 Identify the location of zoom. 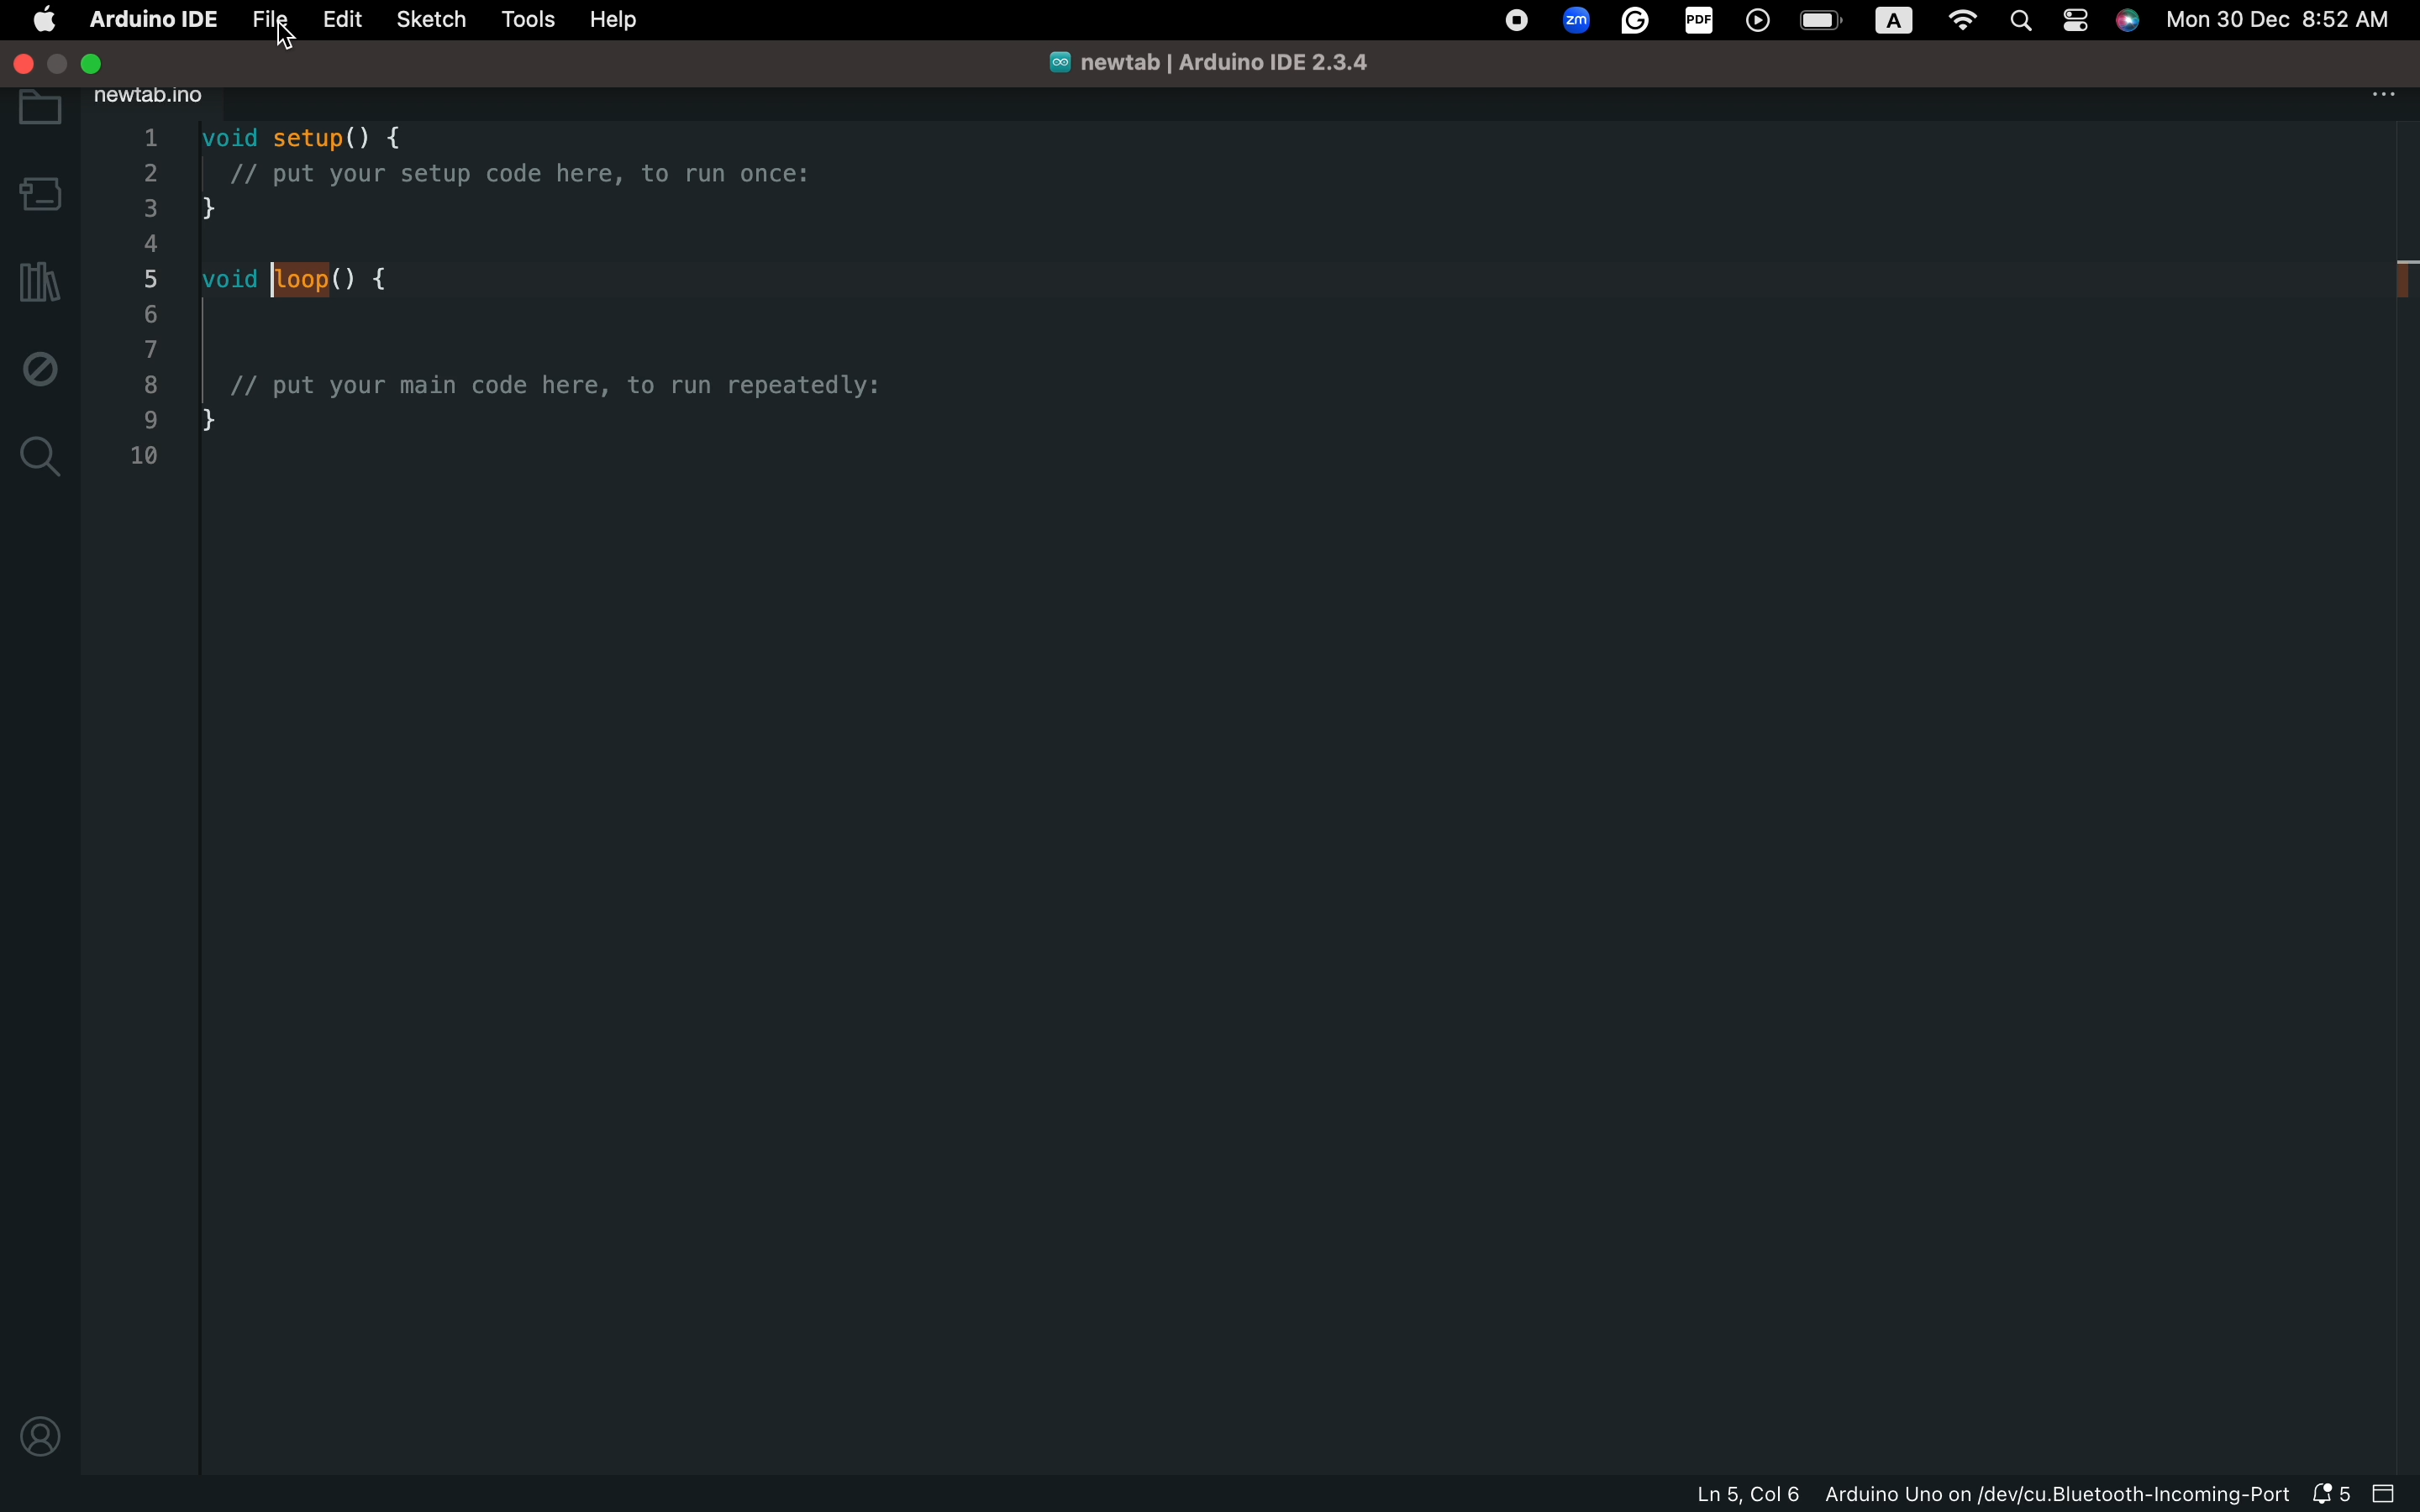
(1578, 23).